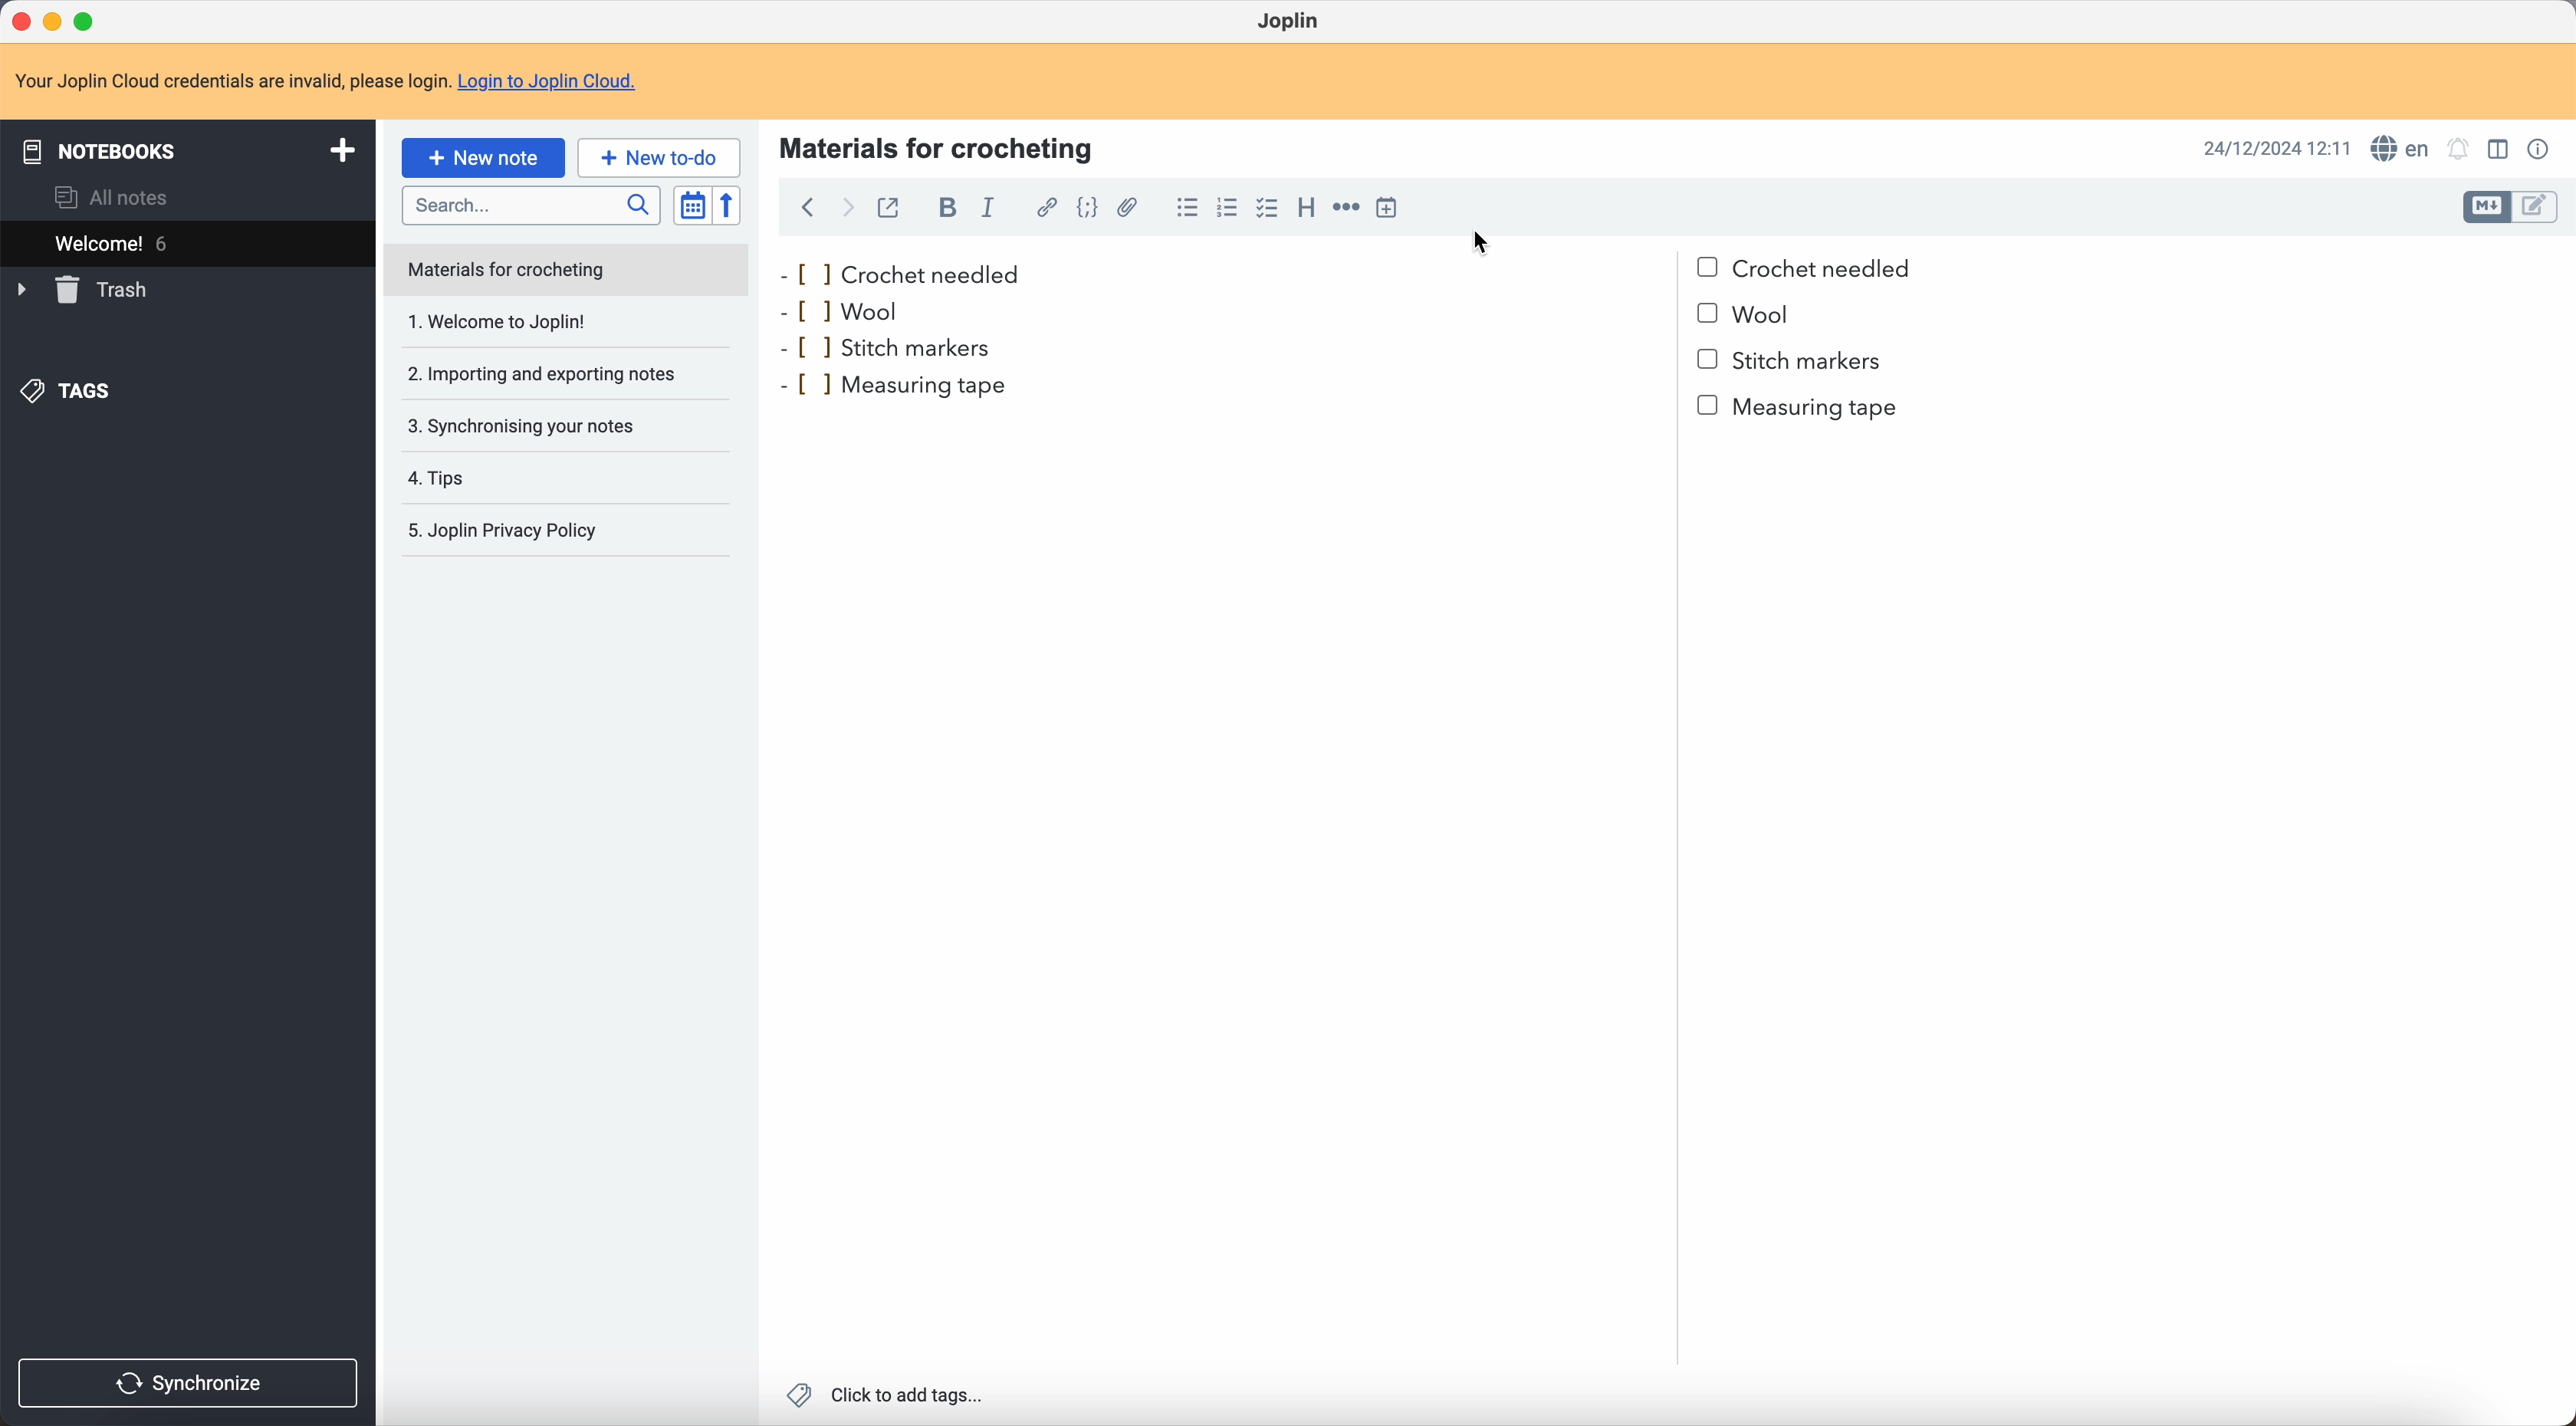 This screenshot has height=1426, width=2576. I want to click on 1. Welcome to Joplin!, so click(553, 324).